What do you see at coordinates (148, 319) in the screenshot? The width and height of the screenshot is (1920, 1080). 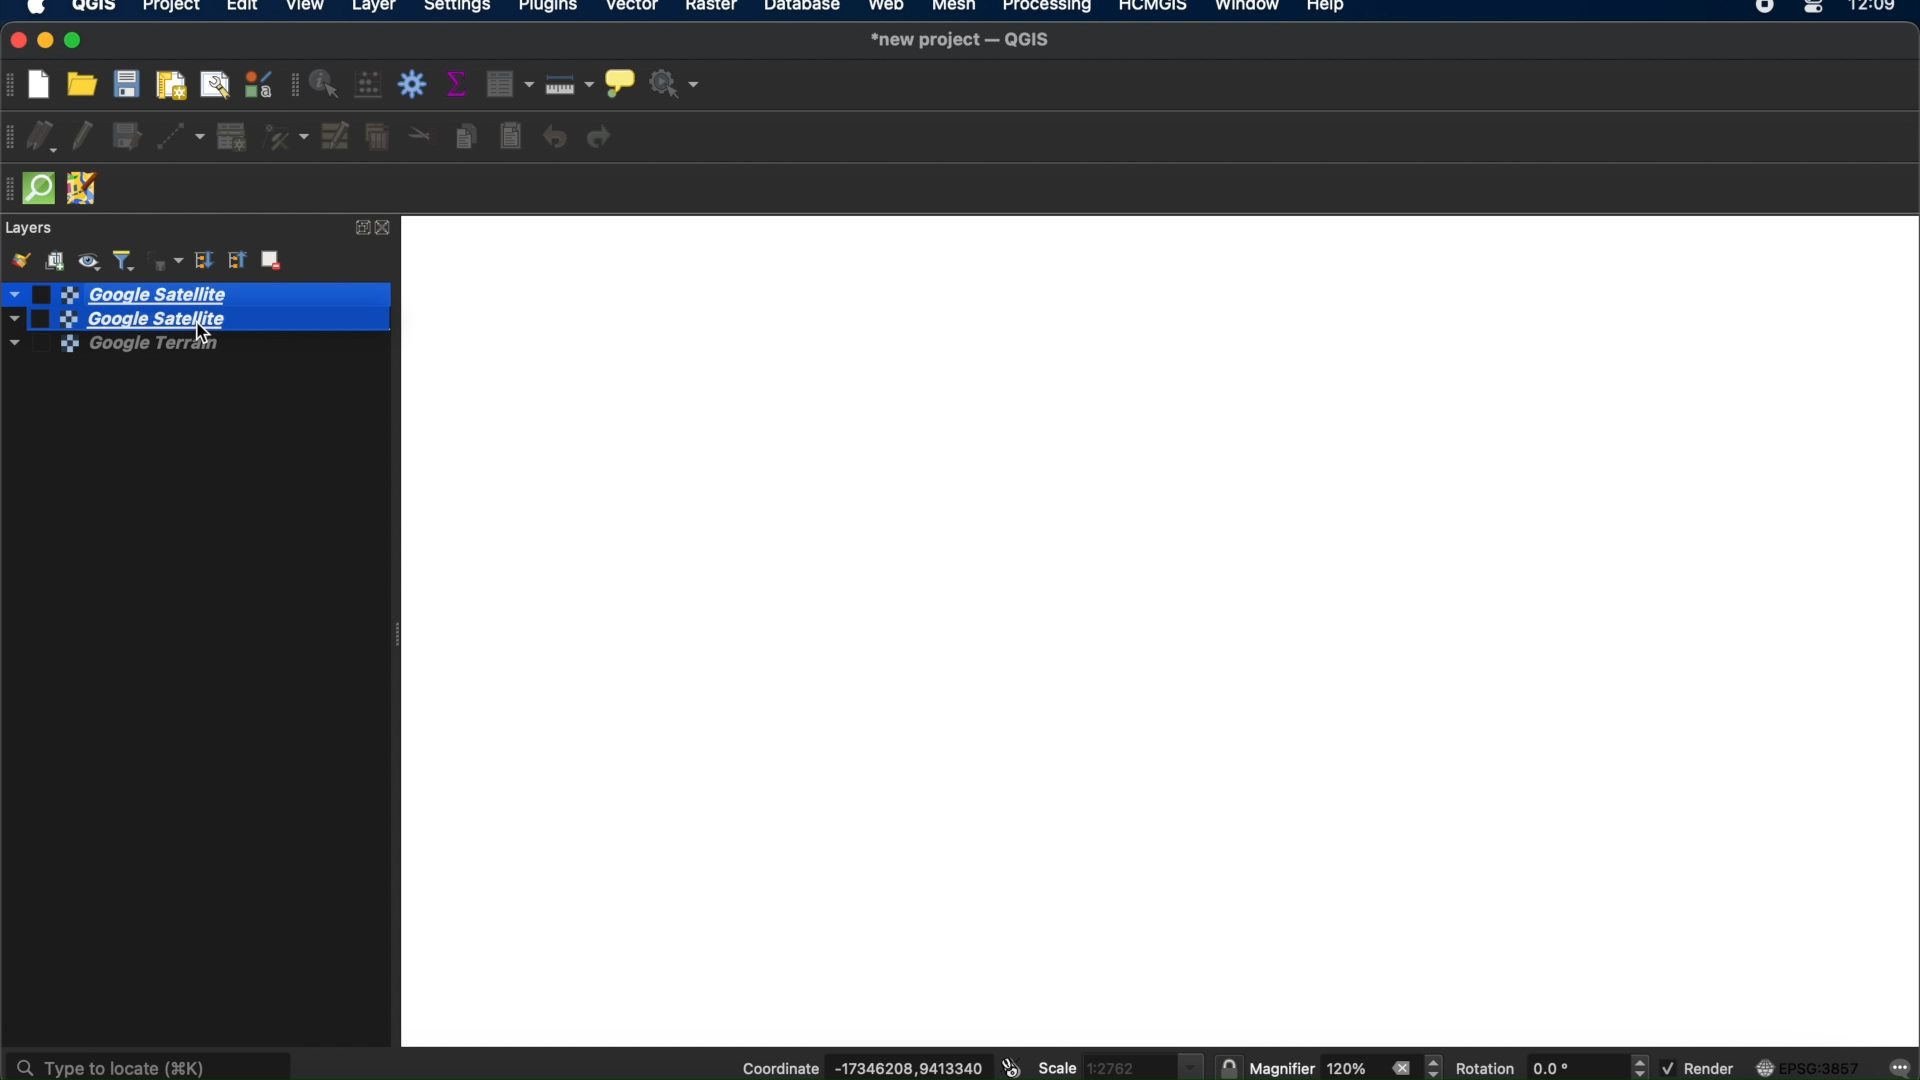 I see `Google Satellite` at bounding box center [148, 319].